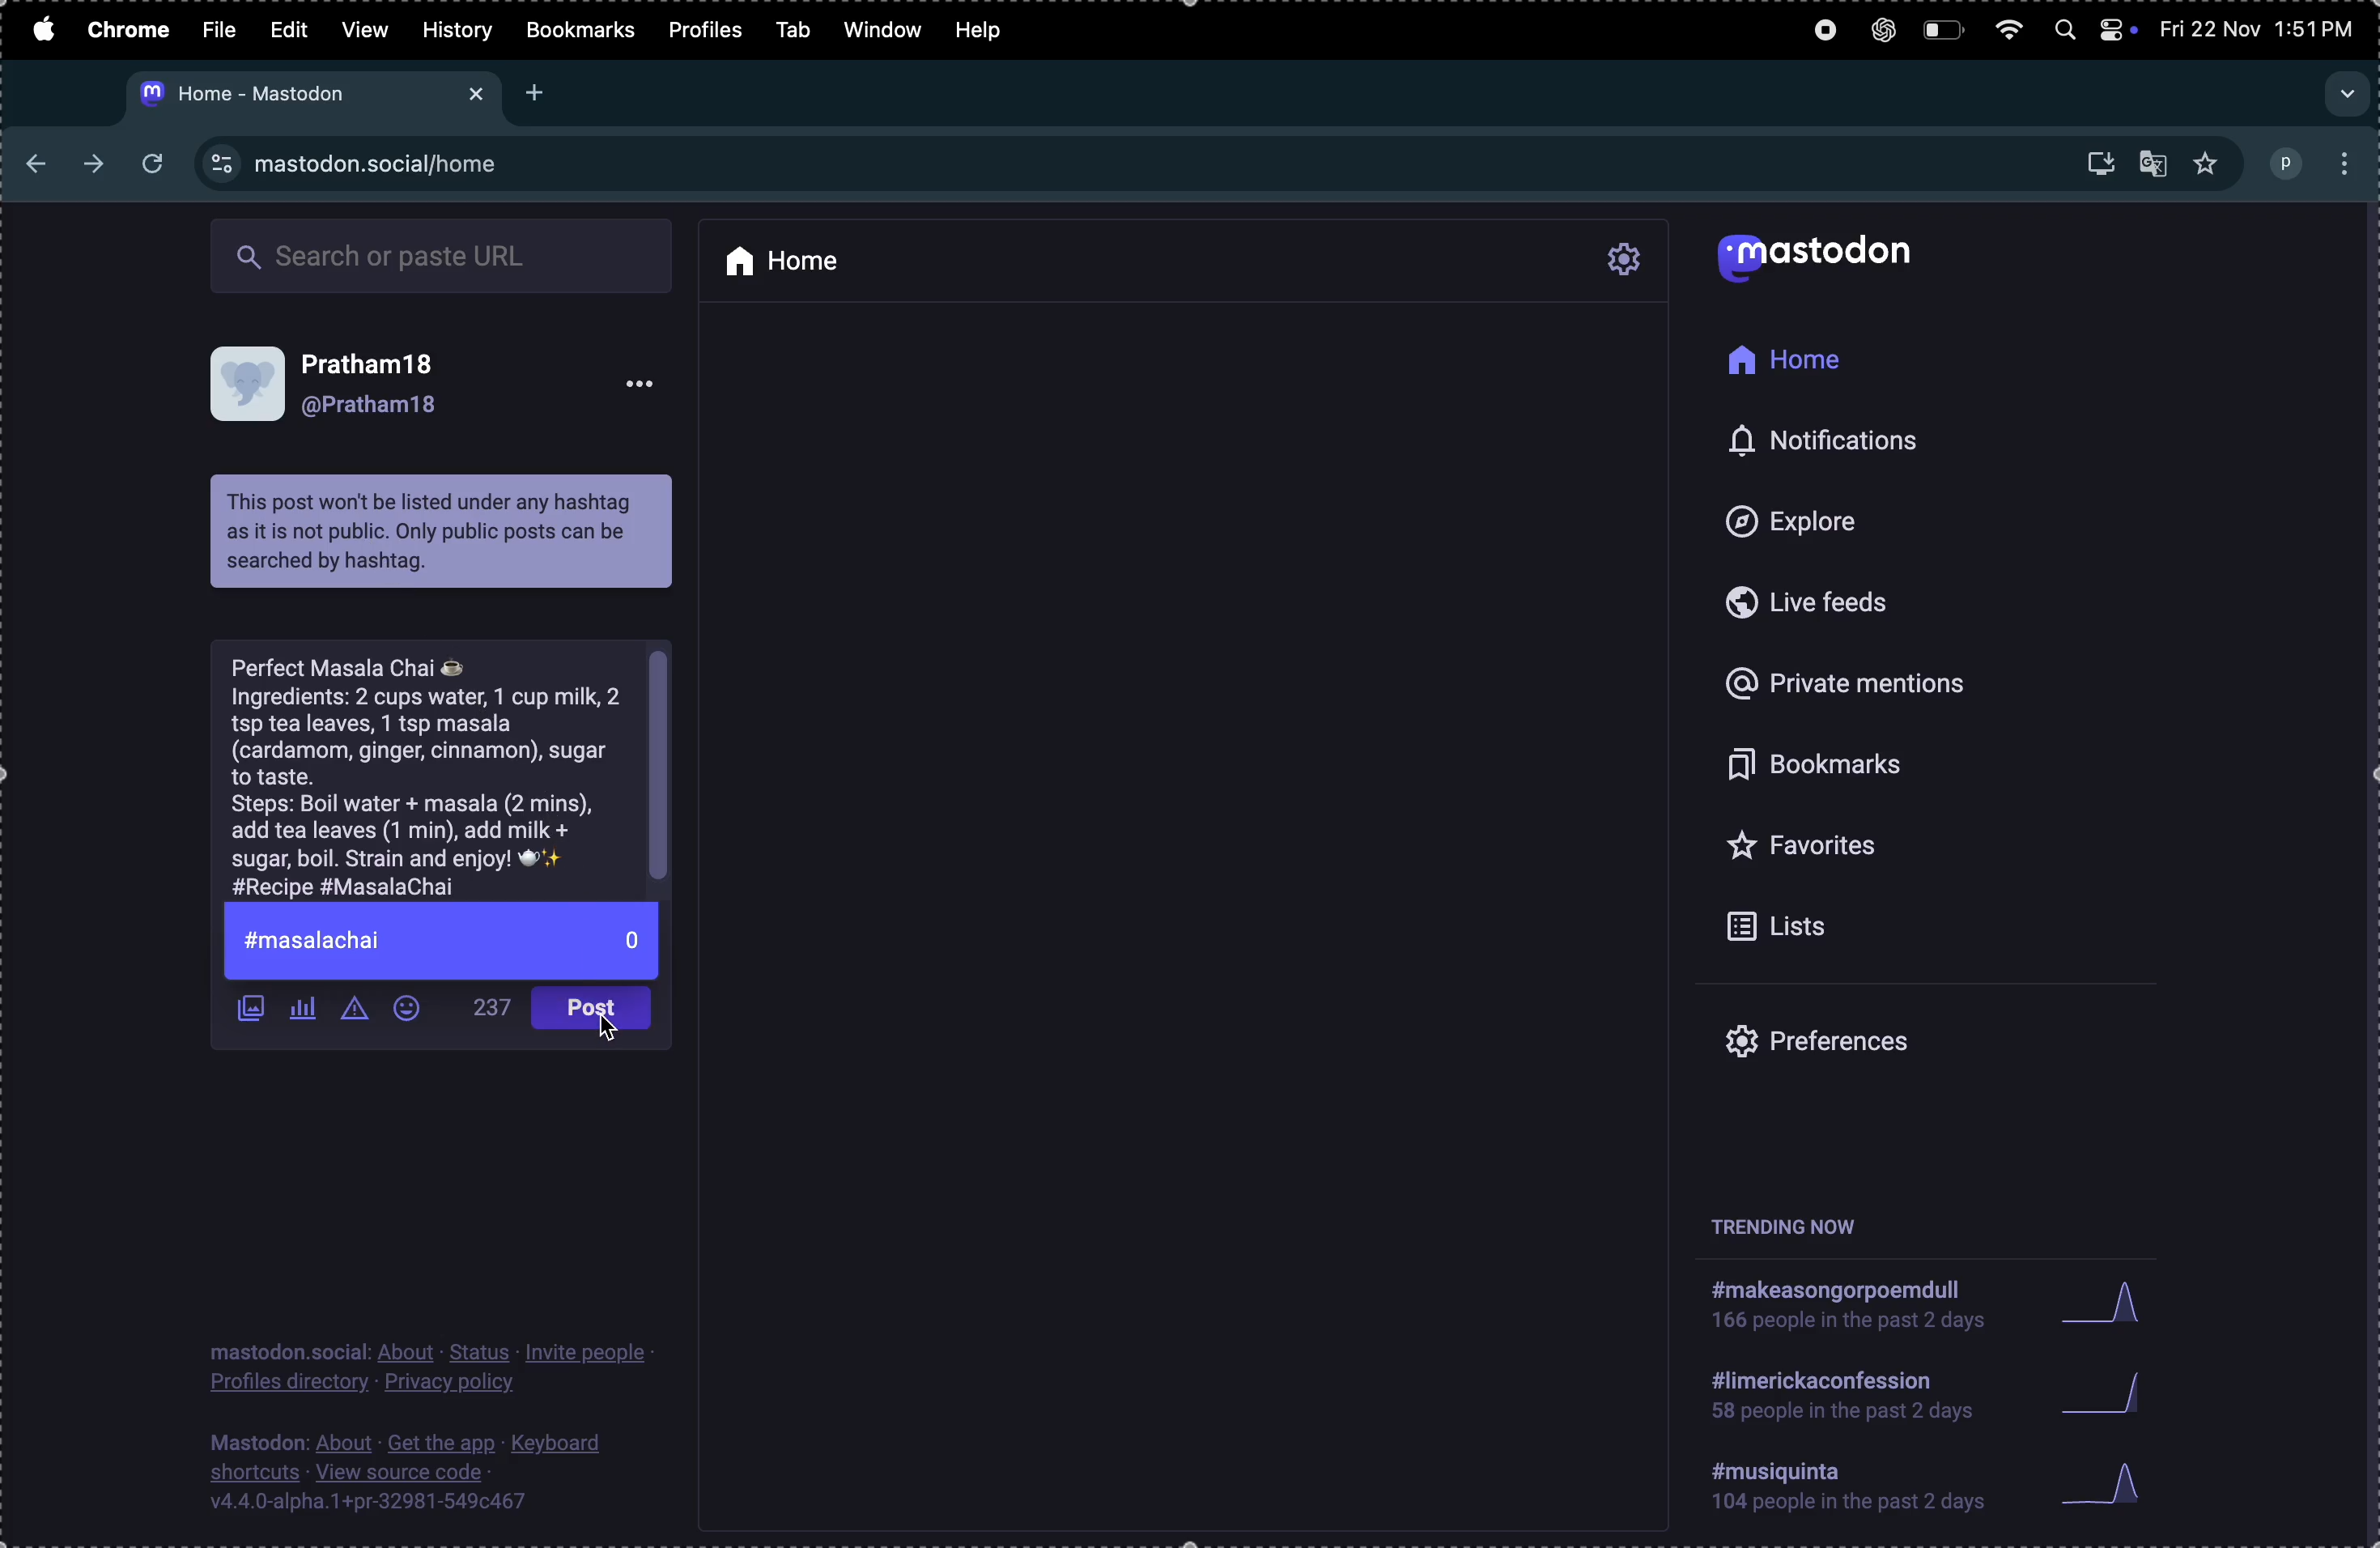  I want to click on help, so click(987, 30).